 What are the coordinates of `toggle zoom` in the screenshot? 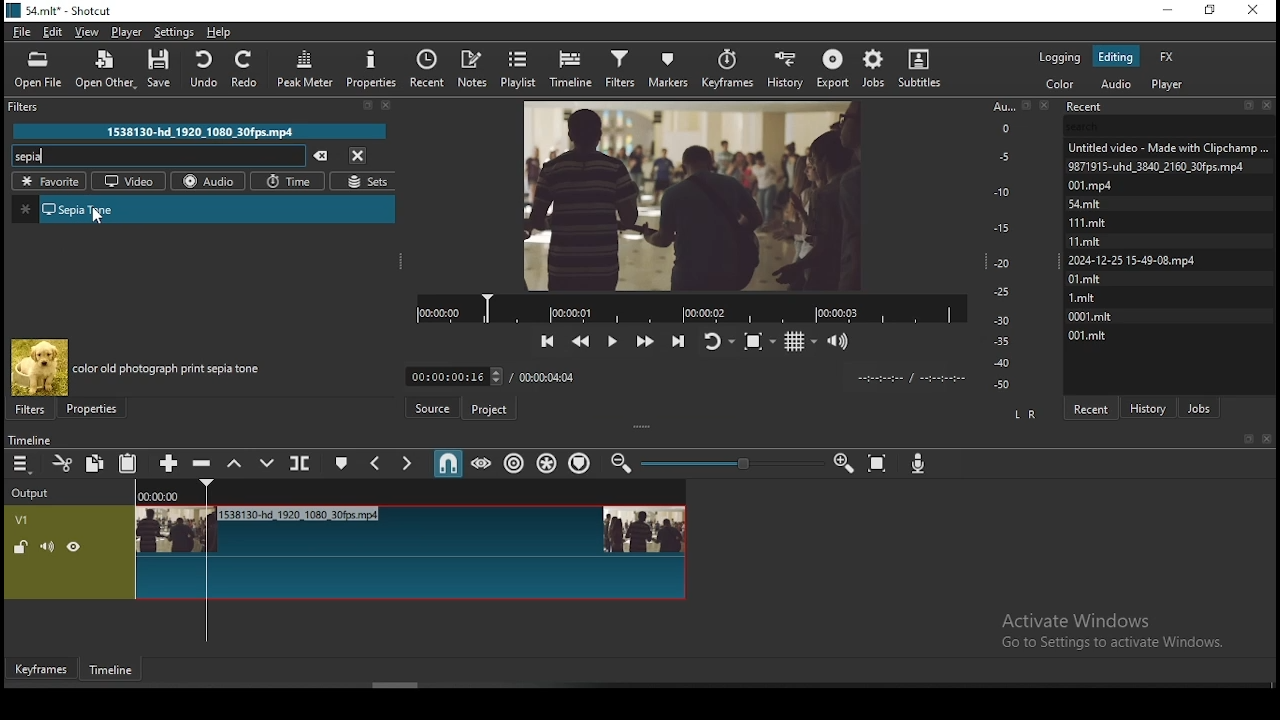 It's located at (759, 339).